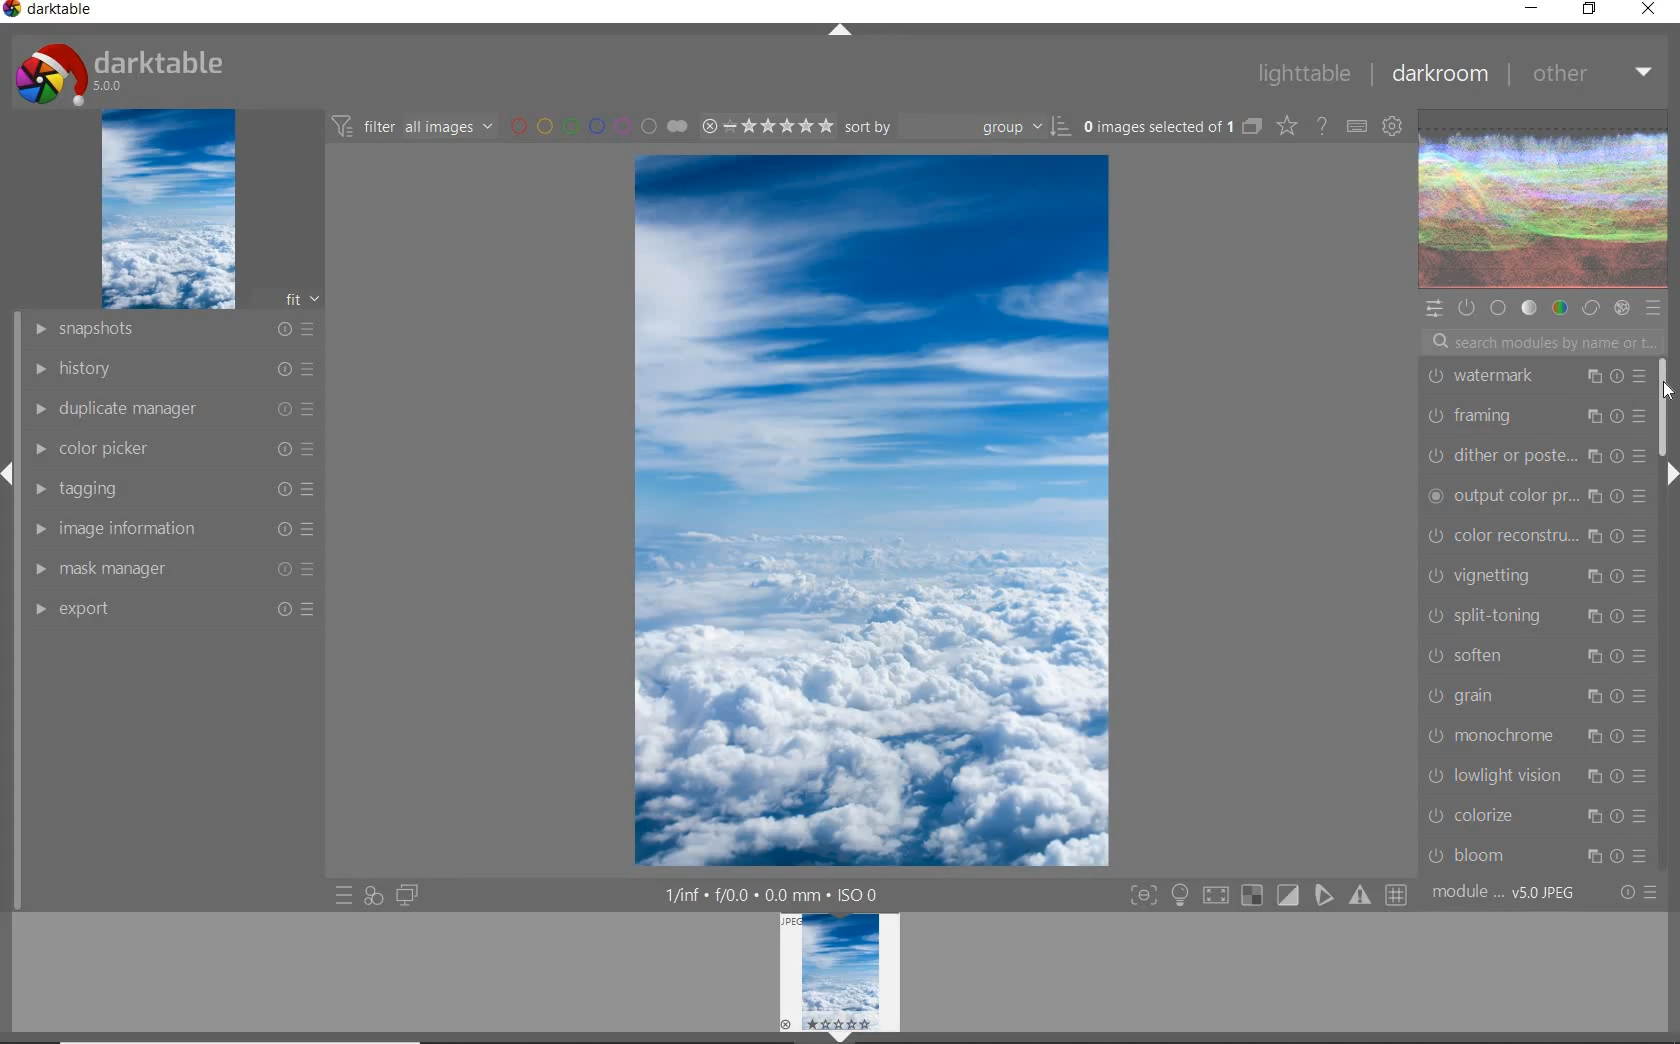  What do you see at coordinates (1535, 454) in the screenshot?
I see `DITHER OR PASTE` at bounding box center [1535, 454].